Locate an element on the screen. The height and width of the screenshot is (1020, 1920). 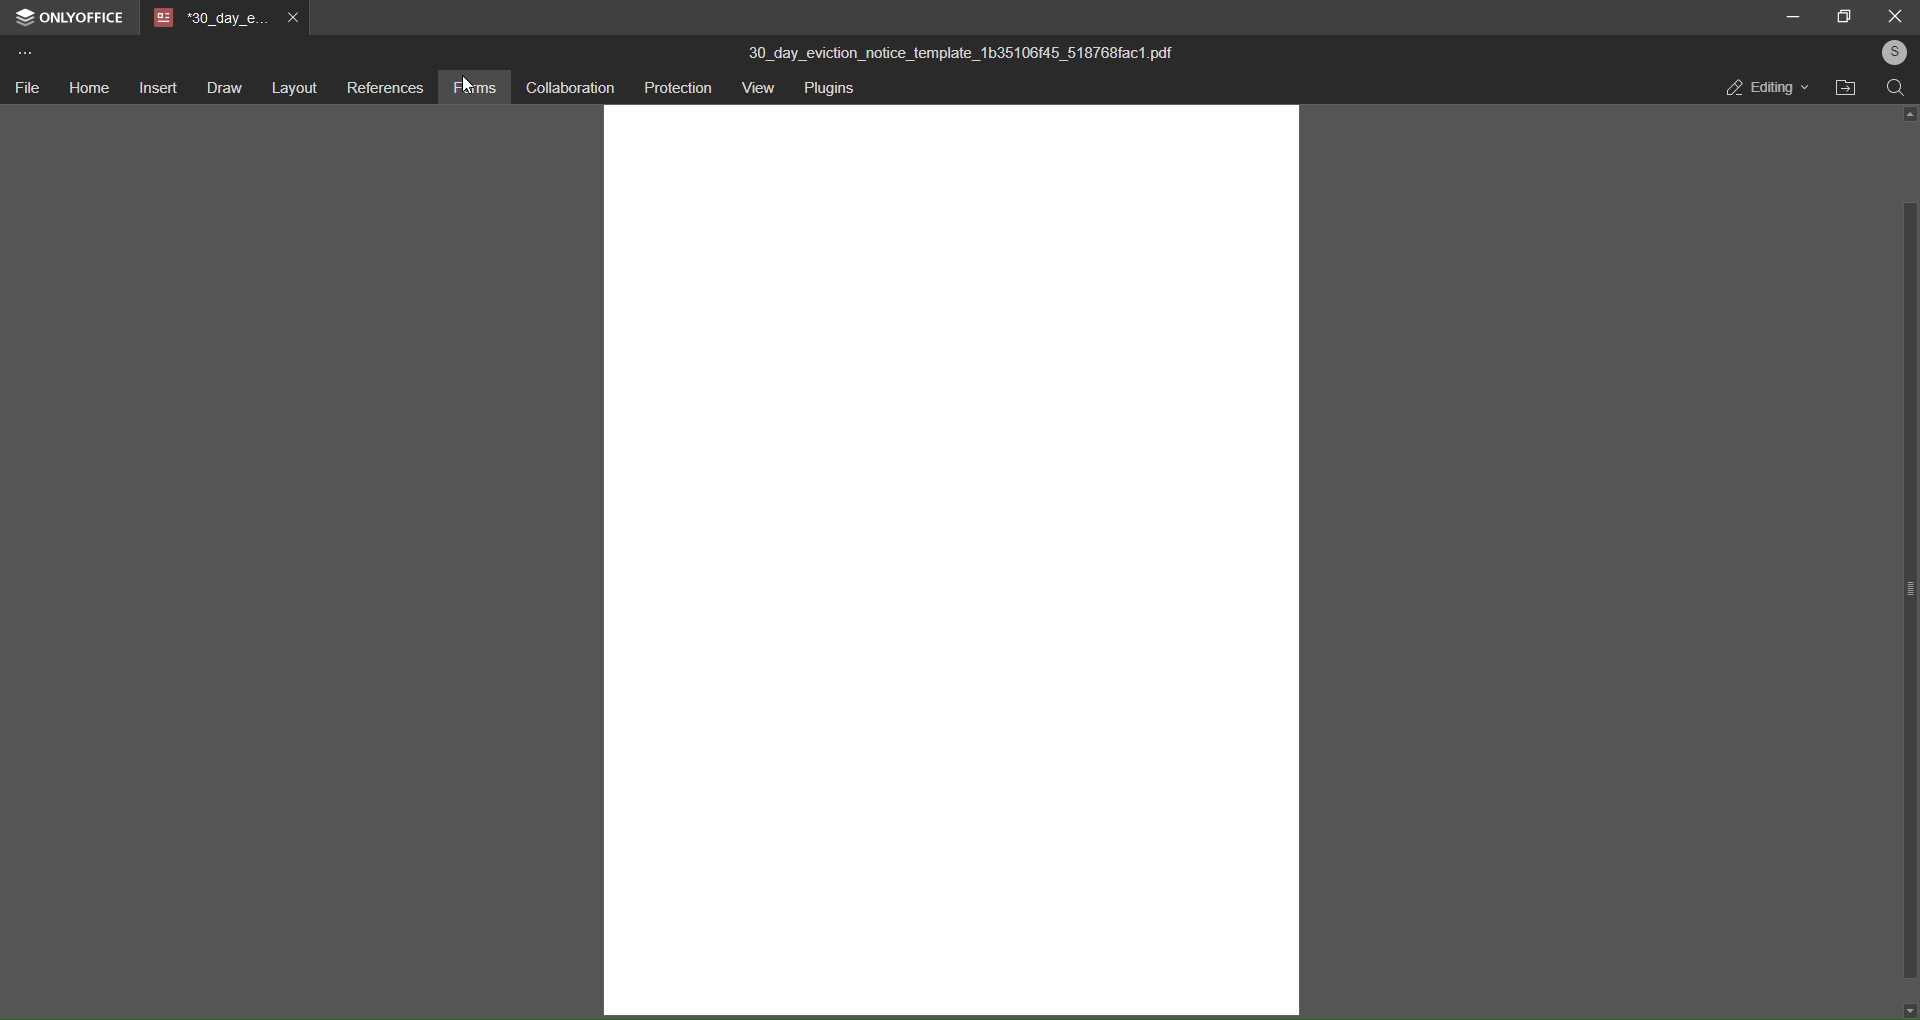
plugins is located at coordinates (832, 90).